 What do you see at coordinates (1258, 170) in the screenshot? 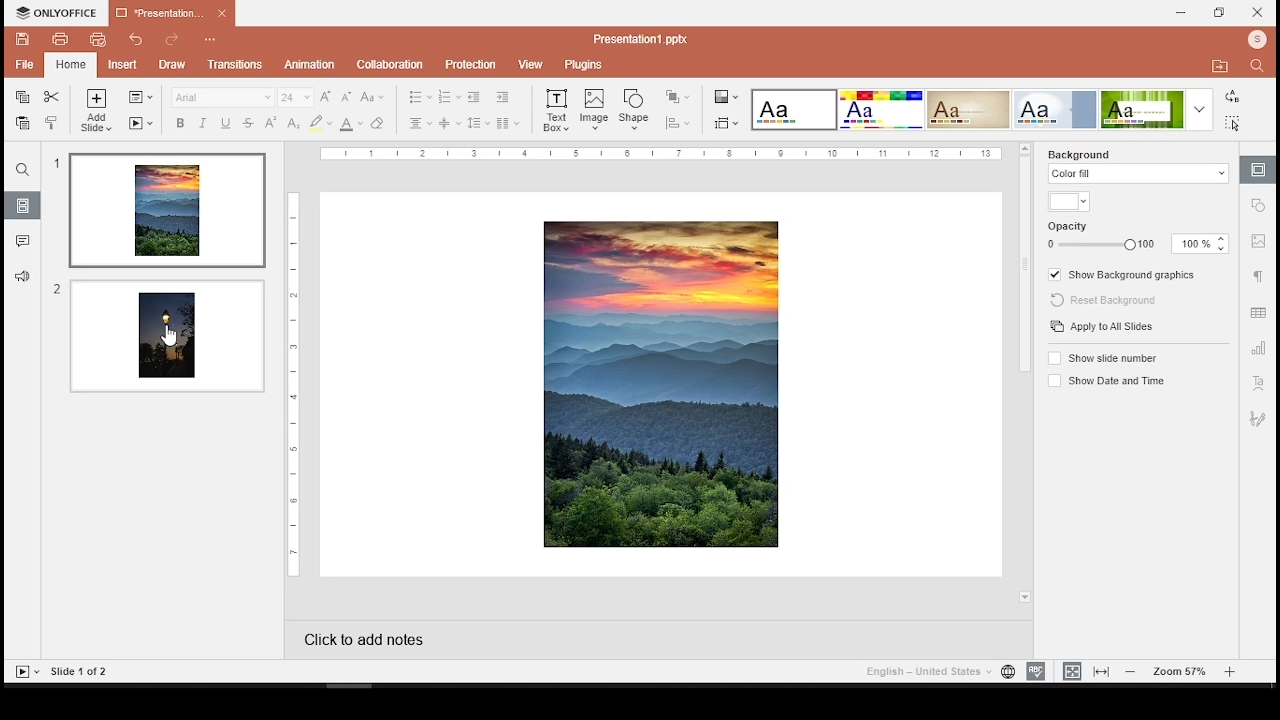
I see `slide settings` at bounding box center [1258, 170].